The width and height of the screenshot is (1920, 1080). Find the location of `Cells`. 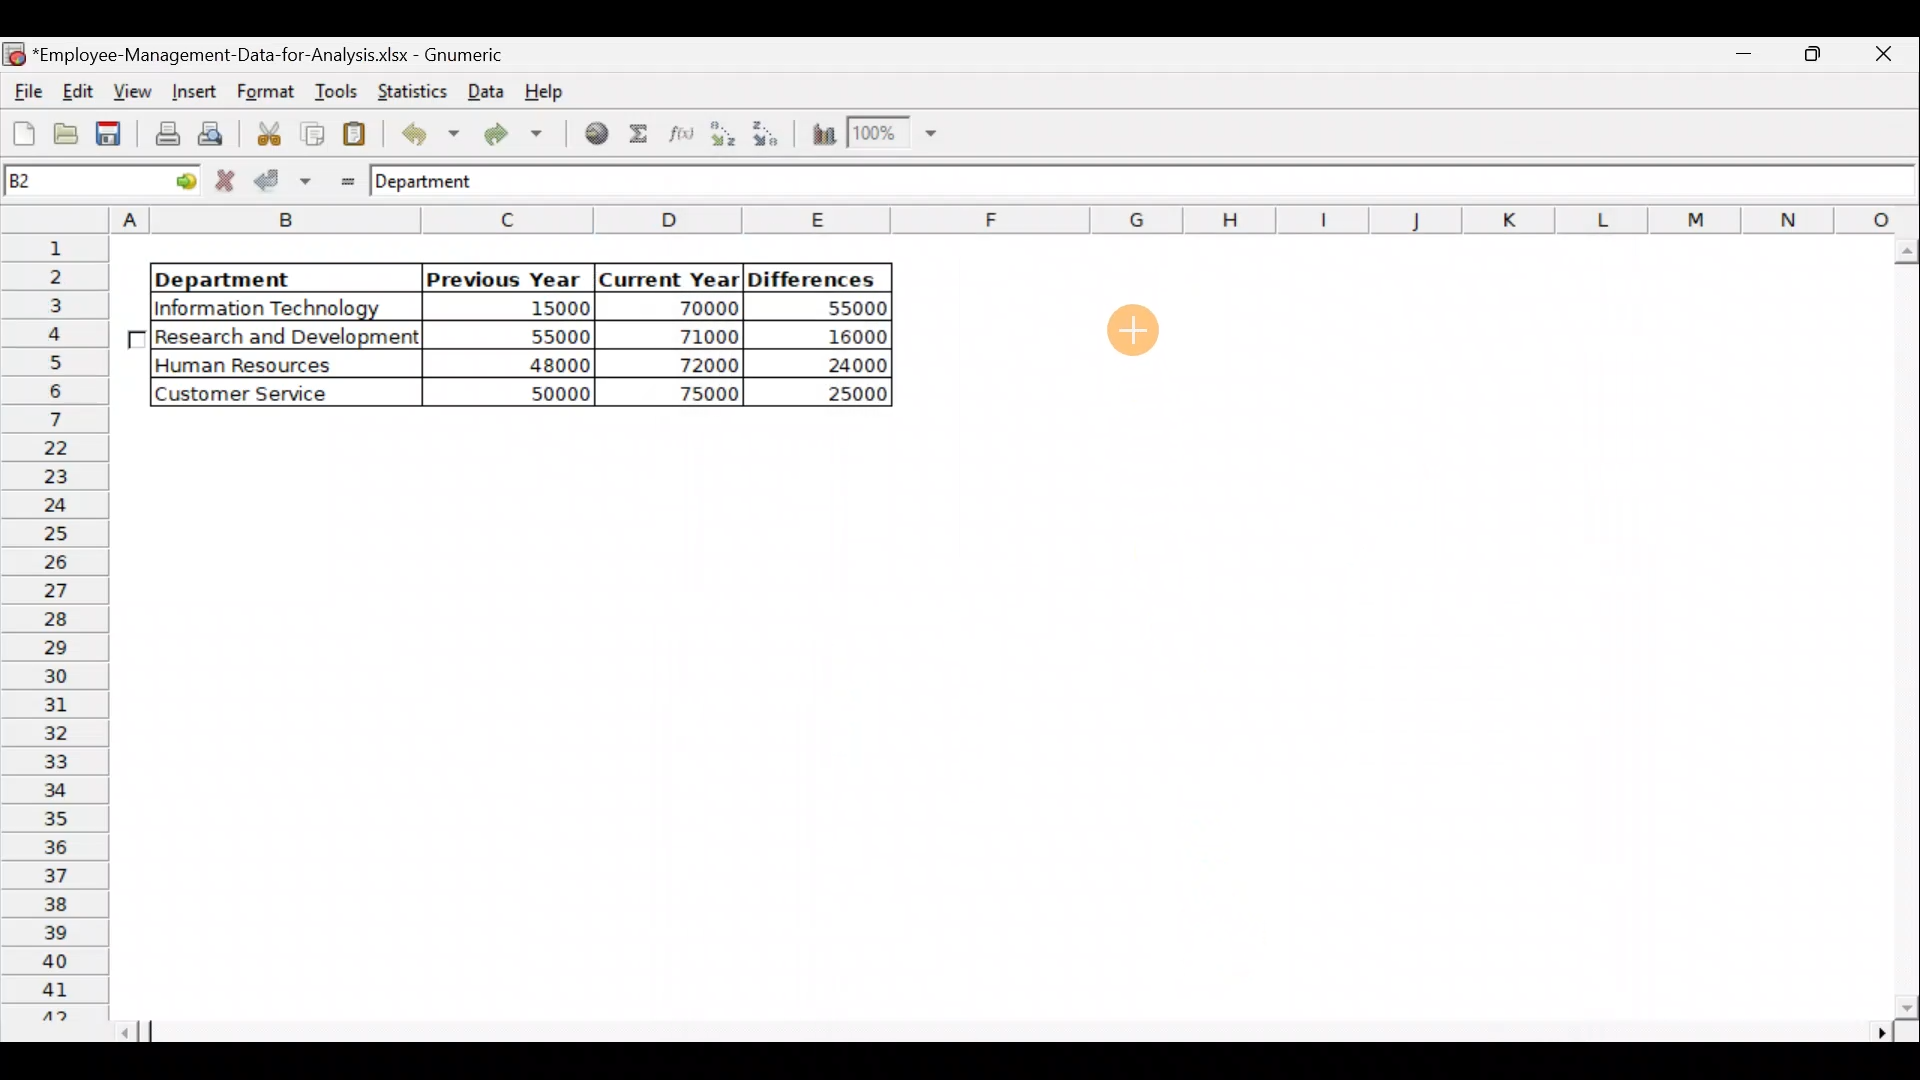

Cells is located at coordinates (998, 721).